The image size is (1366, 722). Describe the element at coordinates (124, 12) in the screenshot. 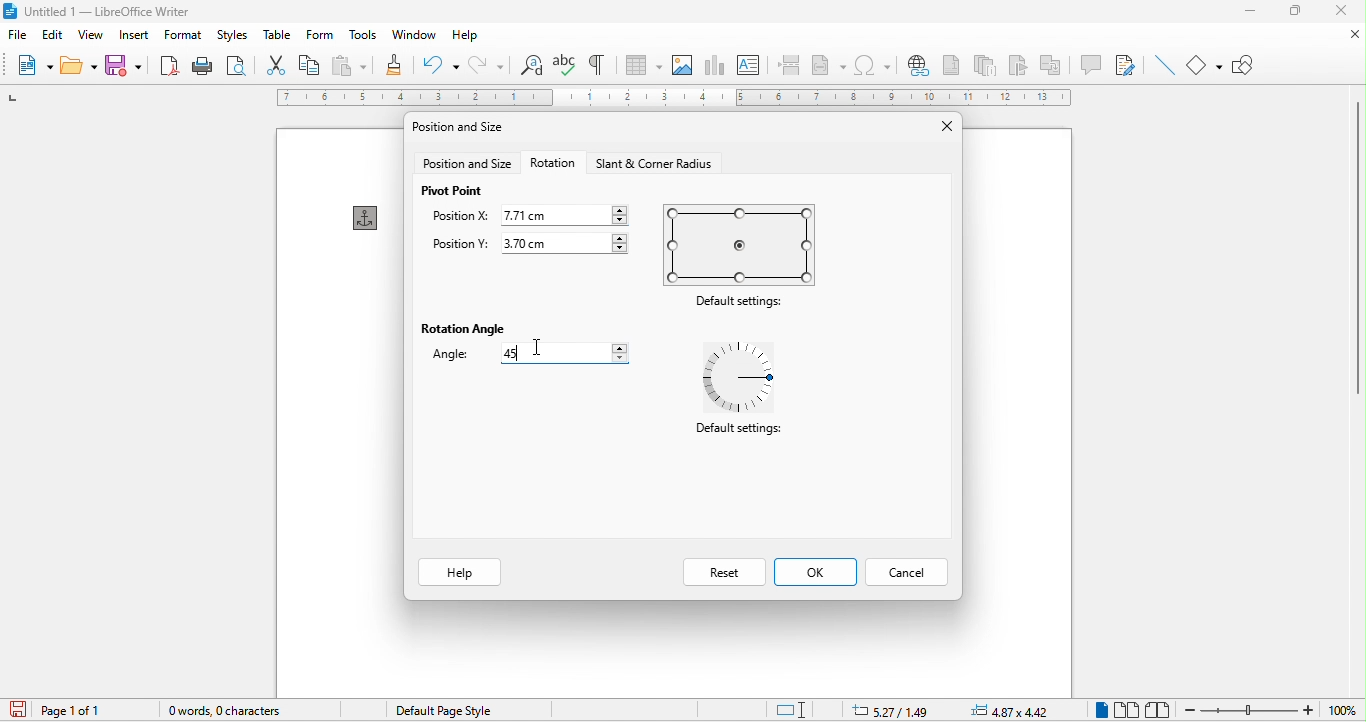

I see `untitied | — Libreoffice writer` at that location.